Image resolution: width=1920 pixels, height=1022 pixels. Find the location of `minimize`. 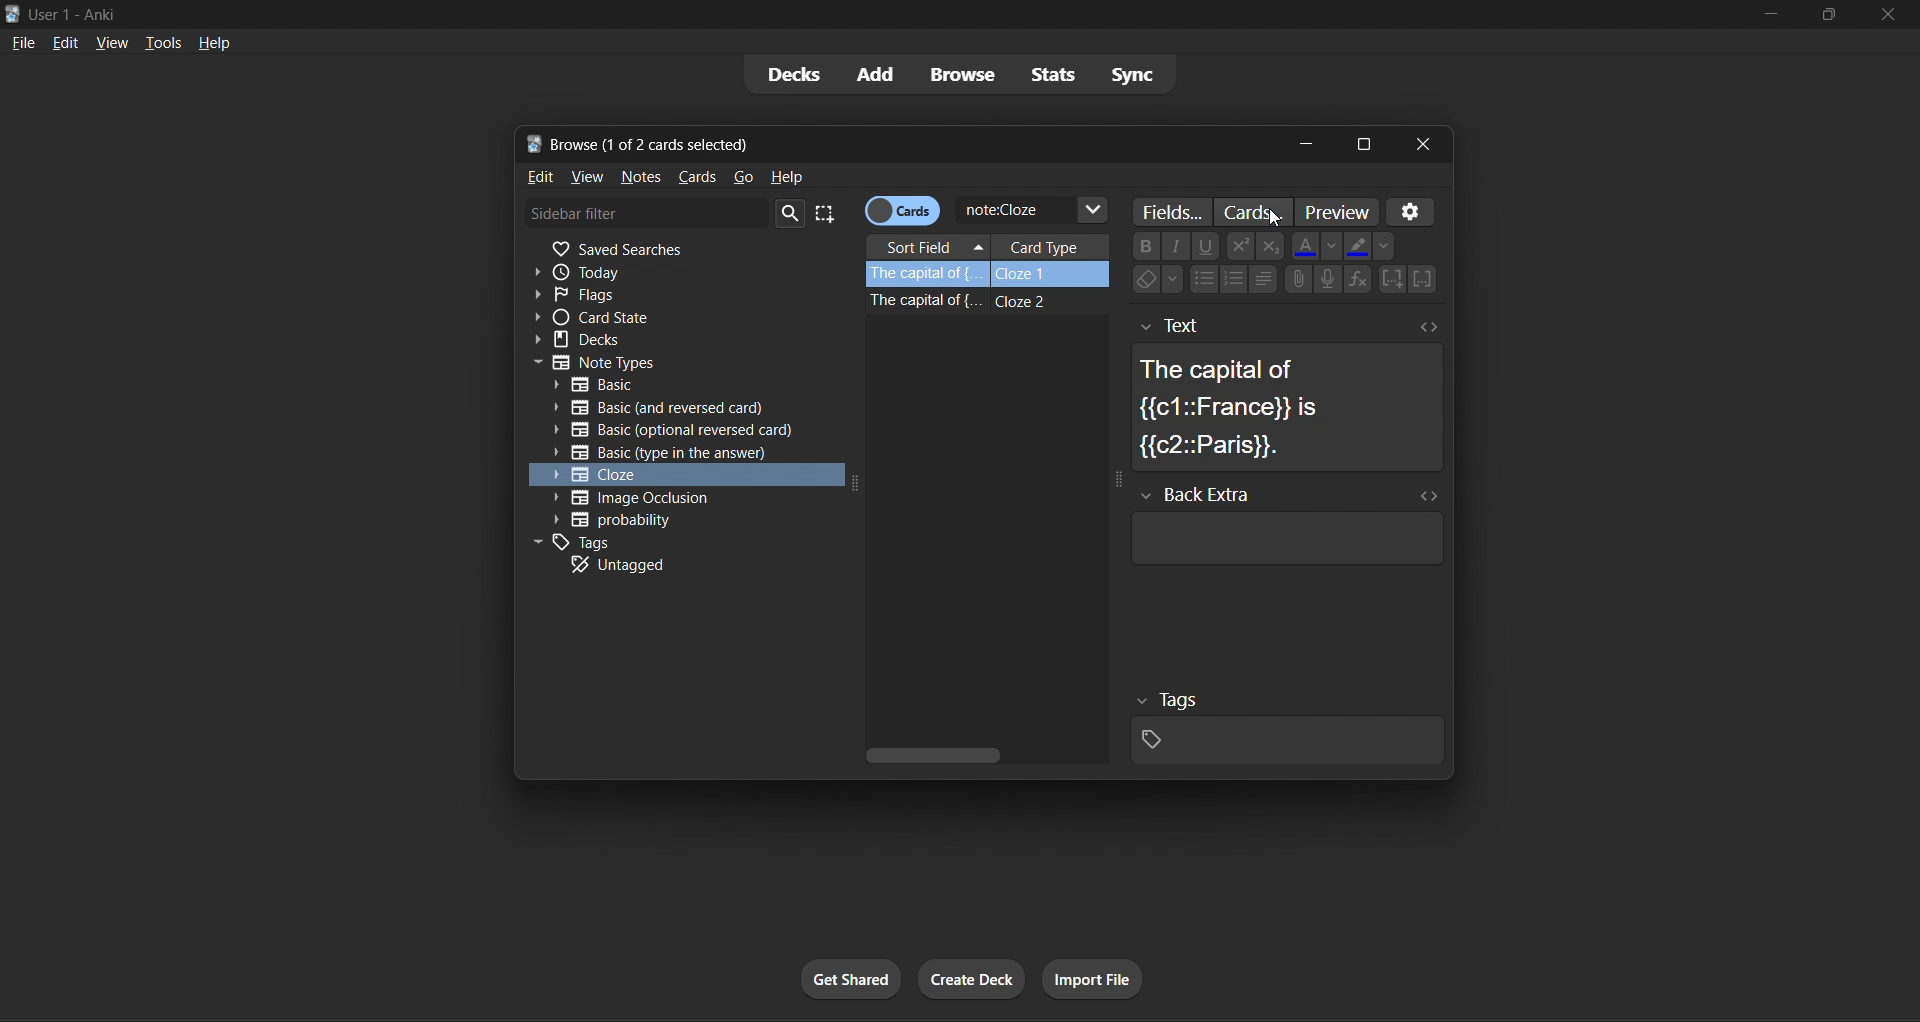

minimize is located at coordinates (1775, 15).